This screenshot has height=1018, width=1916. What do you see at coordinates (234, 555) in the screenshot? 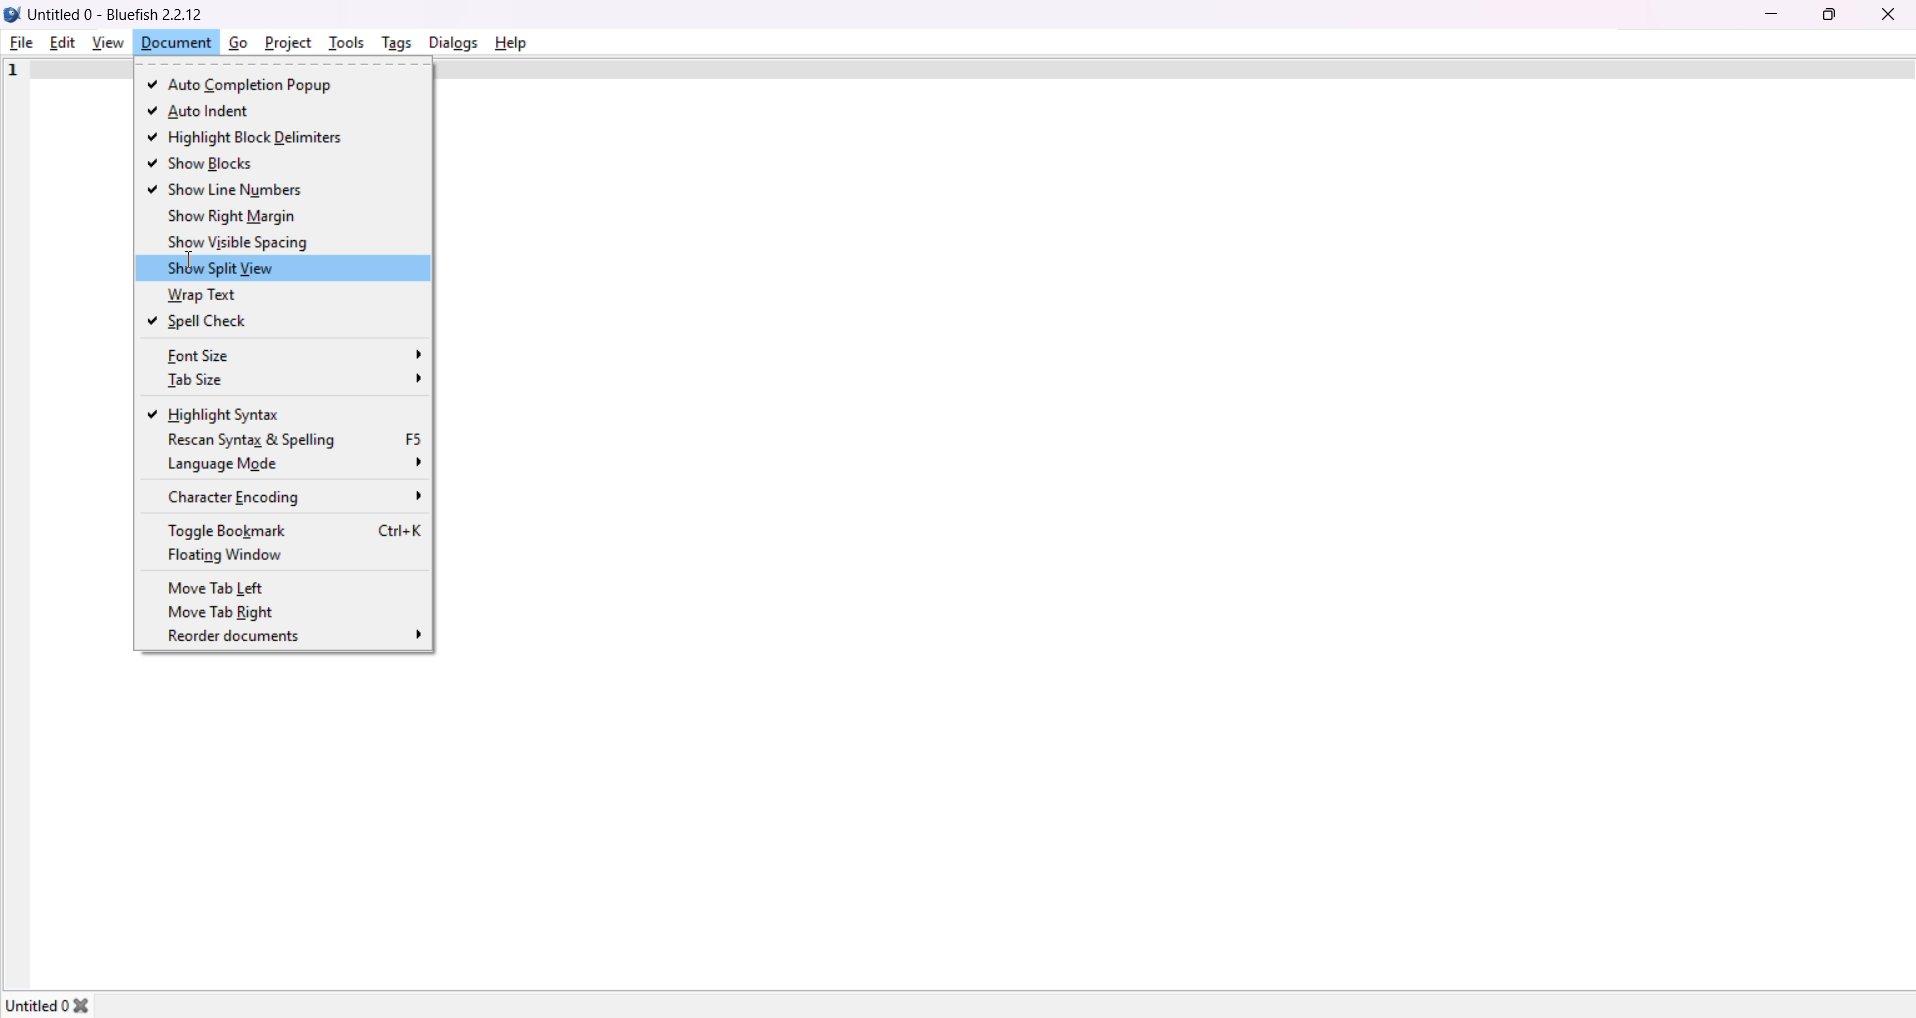
I see `floating window` at bounding box center [234, 555].